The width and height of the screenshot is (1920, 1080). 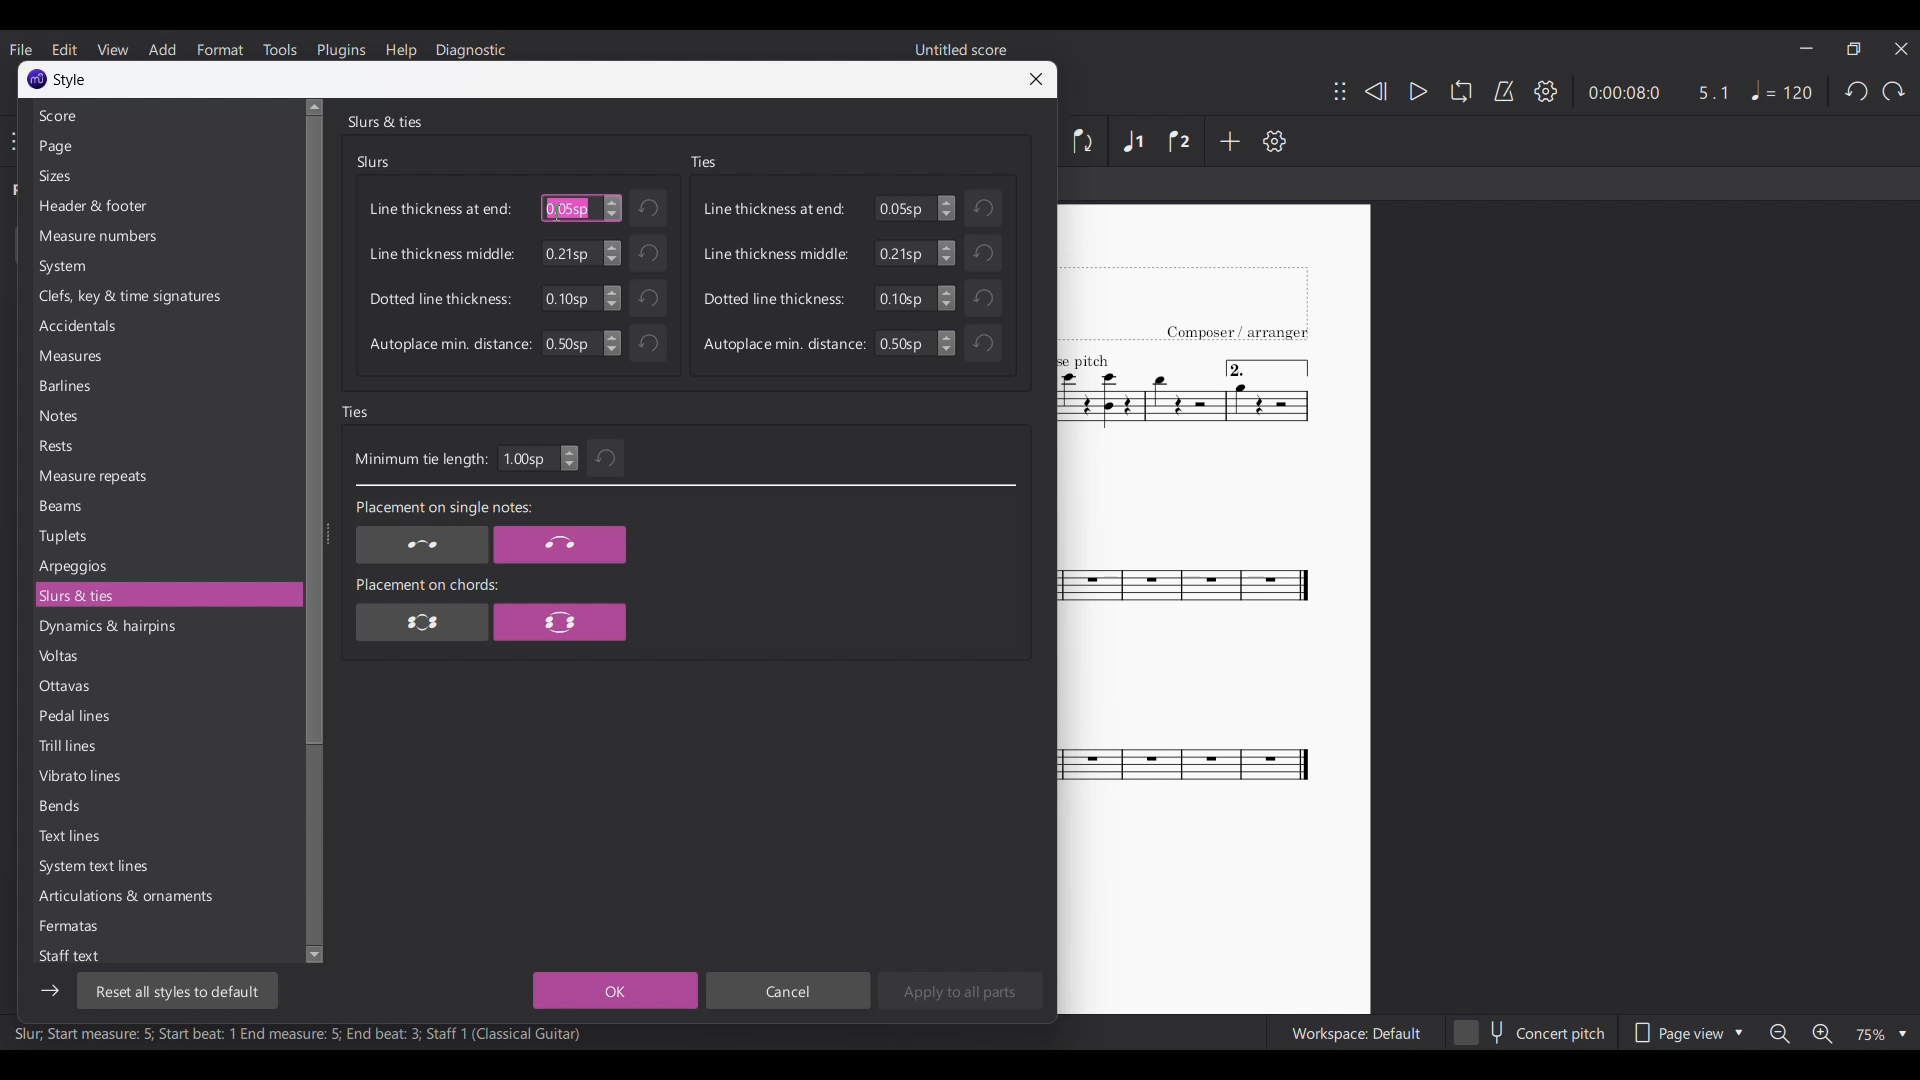 What do you see at coordinates (1186, 610) in the screenshot?
I see `Current score` at bounding box center [1186, 610].